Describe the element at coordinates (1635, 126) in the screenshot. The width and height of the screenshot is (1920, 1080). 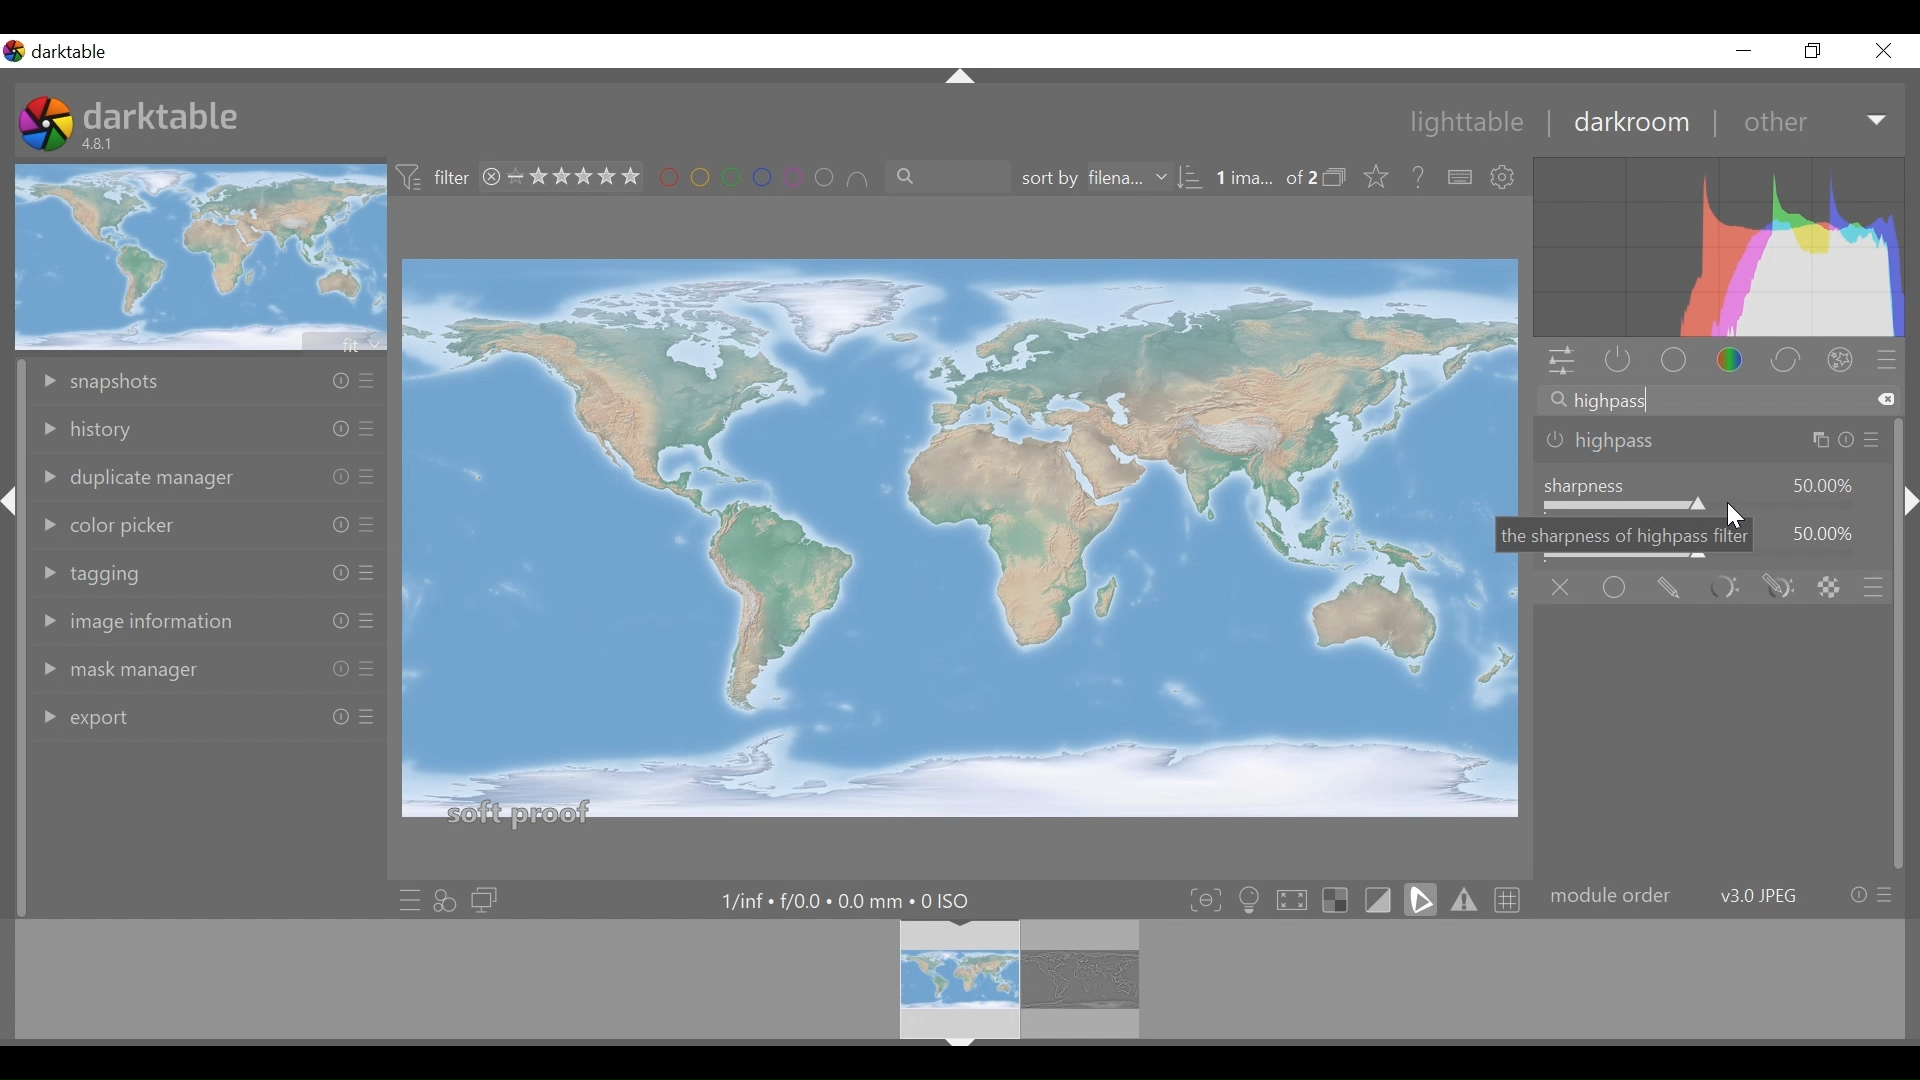
I see `darkroom` at that location.